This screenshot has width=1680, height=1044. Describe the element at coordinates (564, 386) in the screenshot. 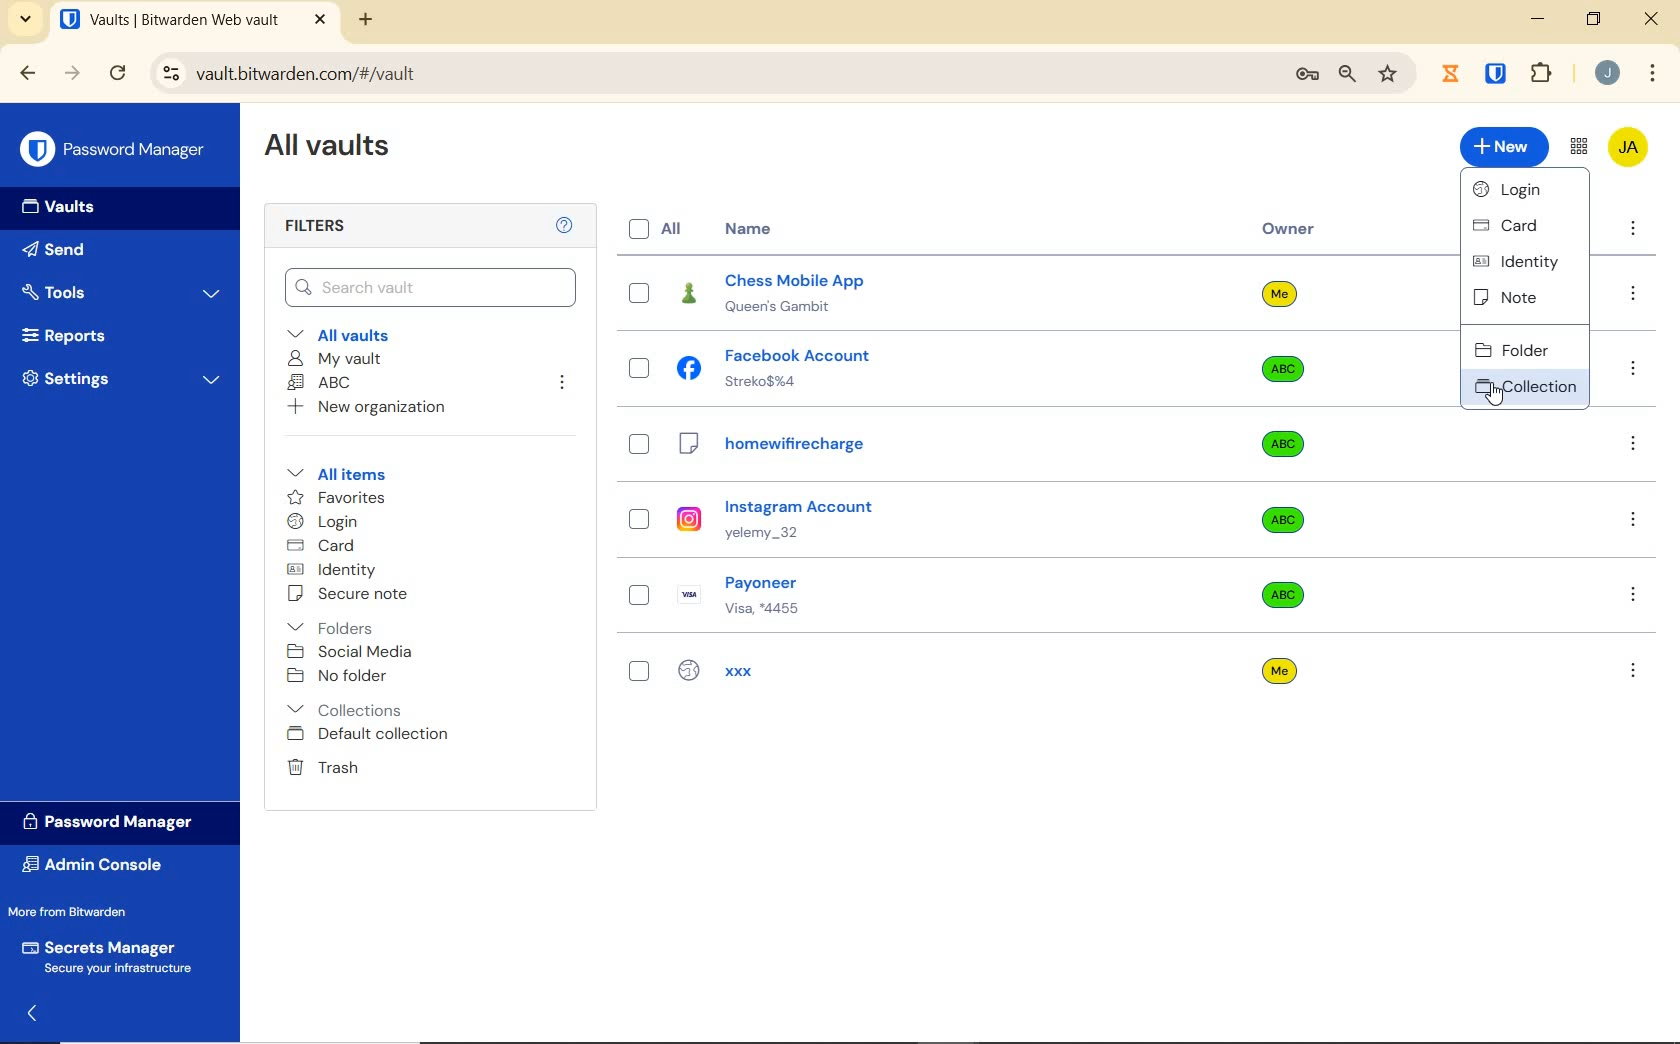

I see `leave` at that location.